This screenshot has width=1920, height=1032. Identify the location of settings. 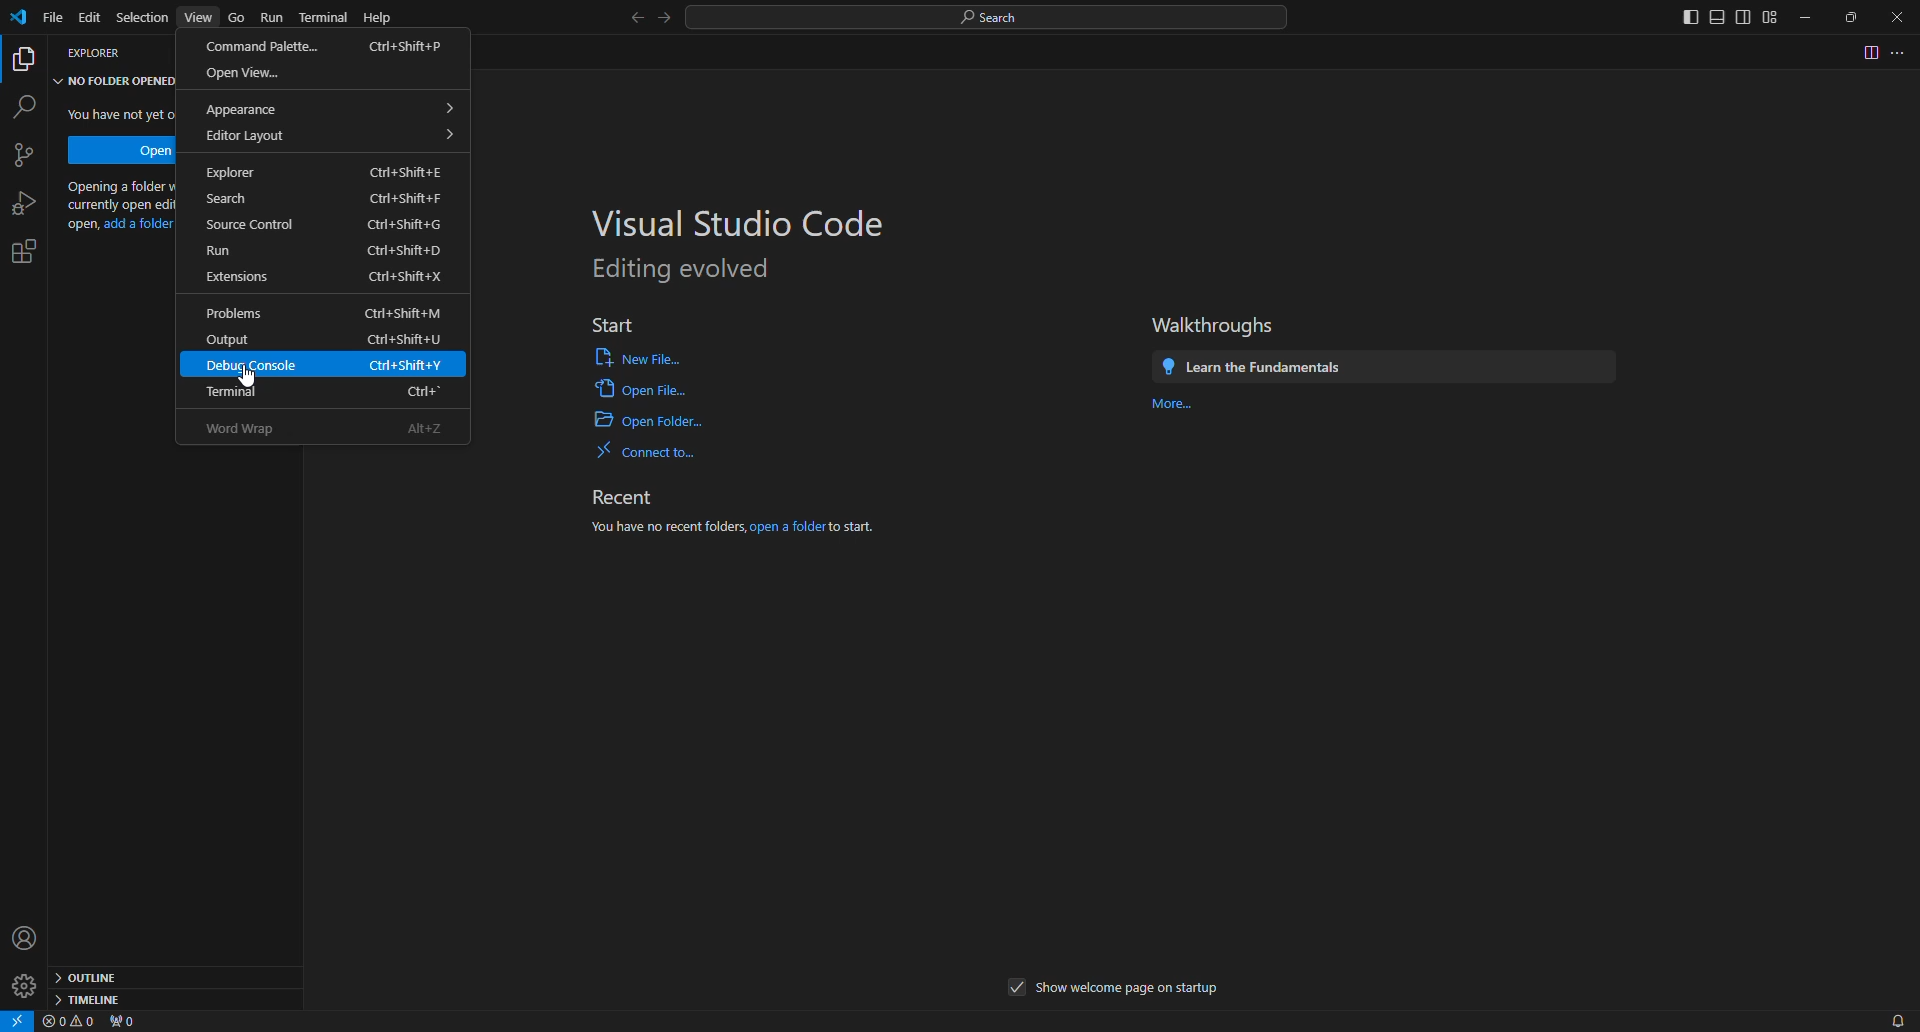
(23, 985).